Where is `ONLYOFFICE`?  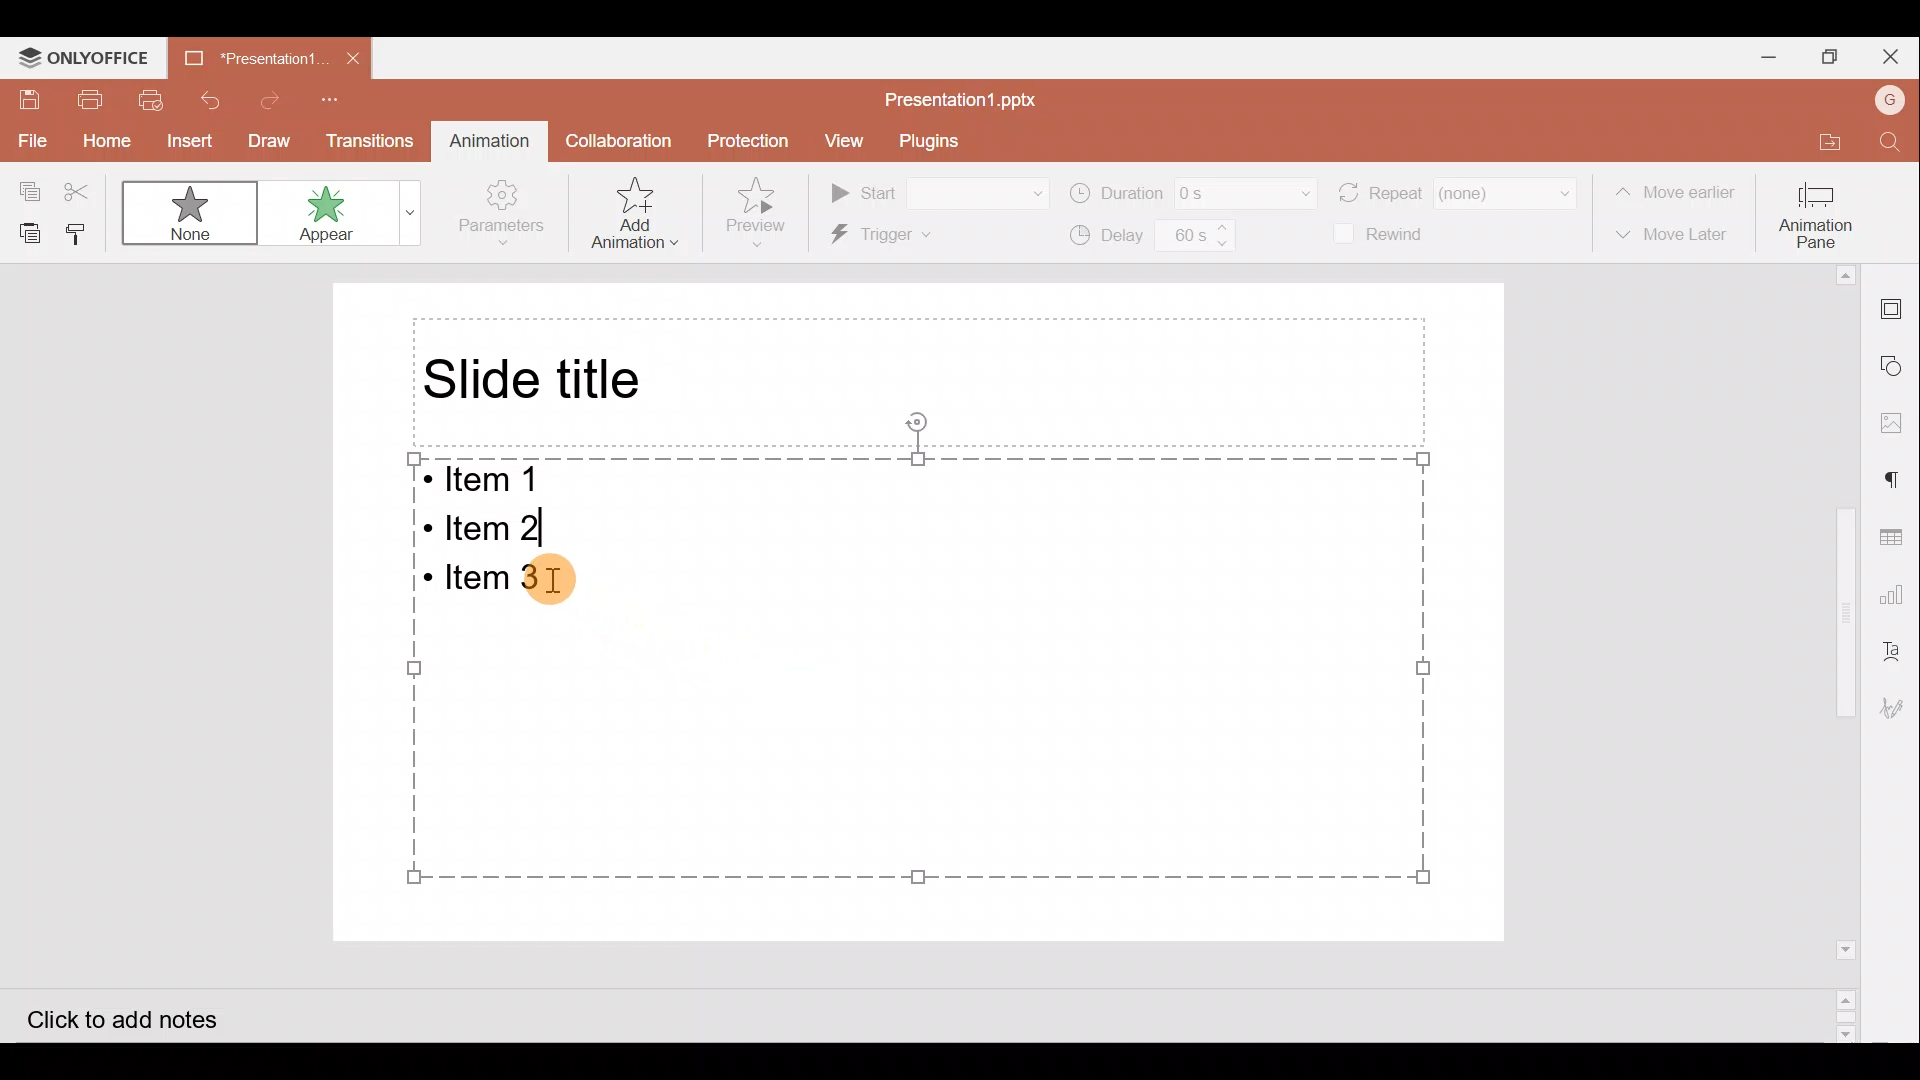
ONLYOFFICE is located at coordinates (79, 54).